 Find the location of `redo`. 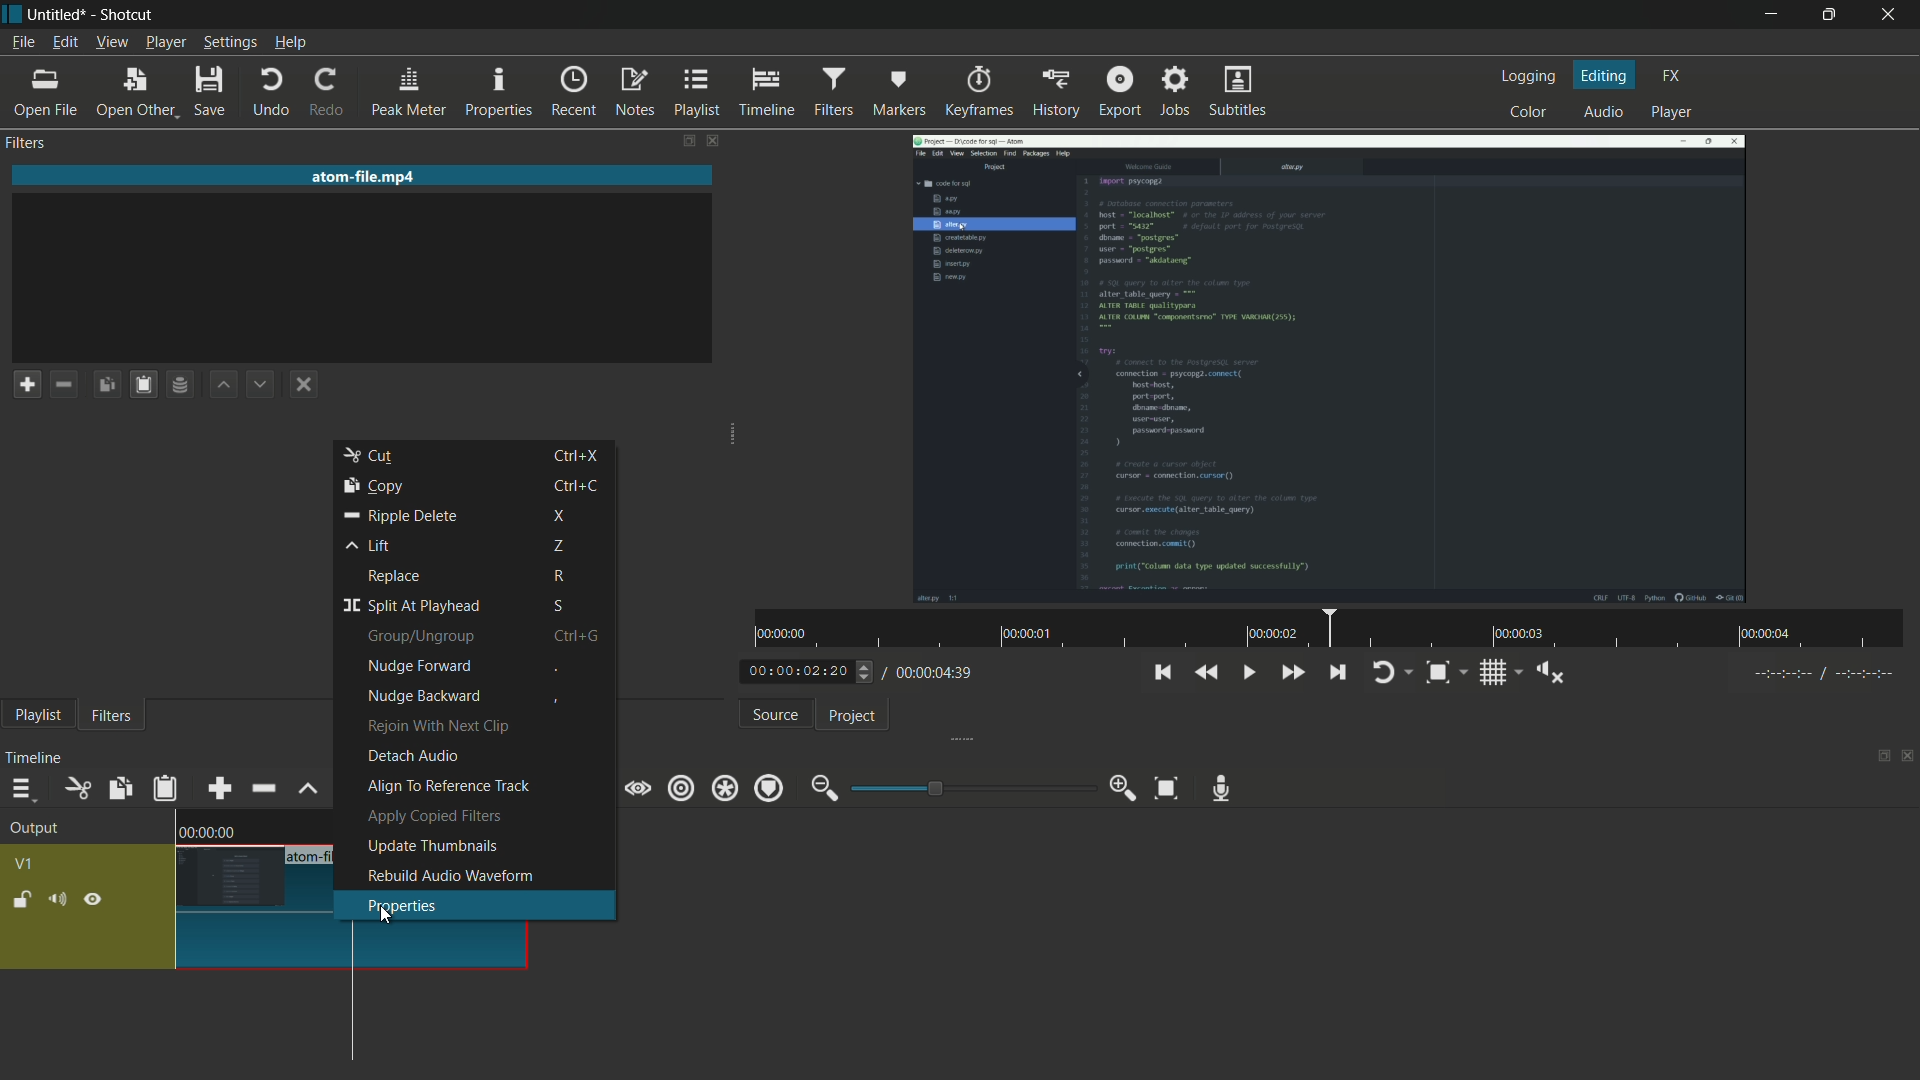

redo is located at coordinates (328, 92).